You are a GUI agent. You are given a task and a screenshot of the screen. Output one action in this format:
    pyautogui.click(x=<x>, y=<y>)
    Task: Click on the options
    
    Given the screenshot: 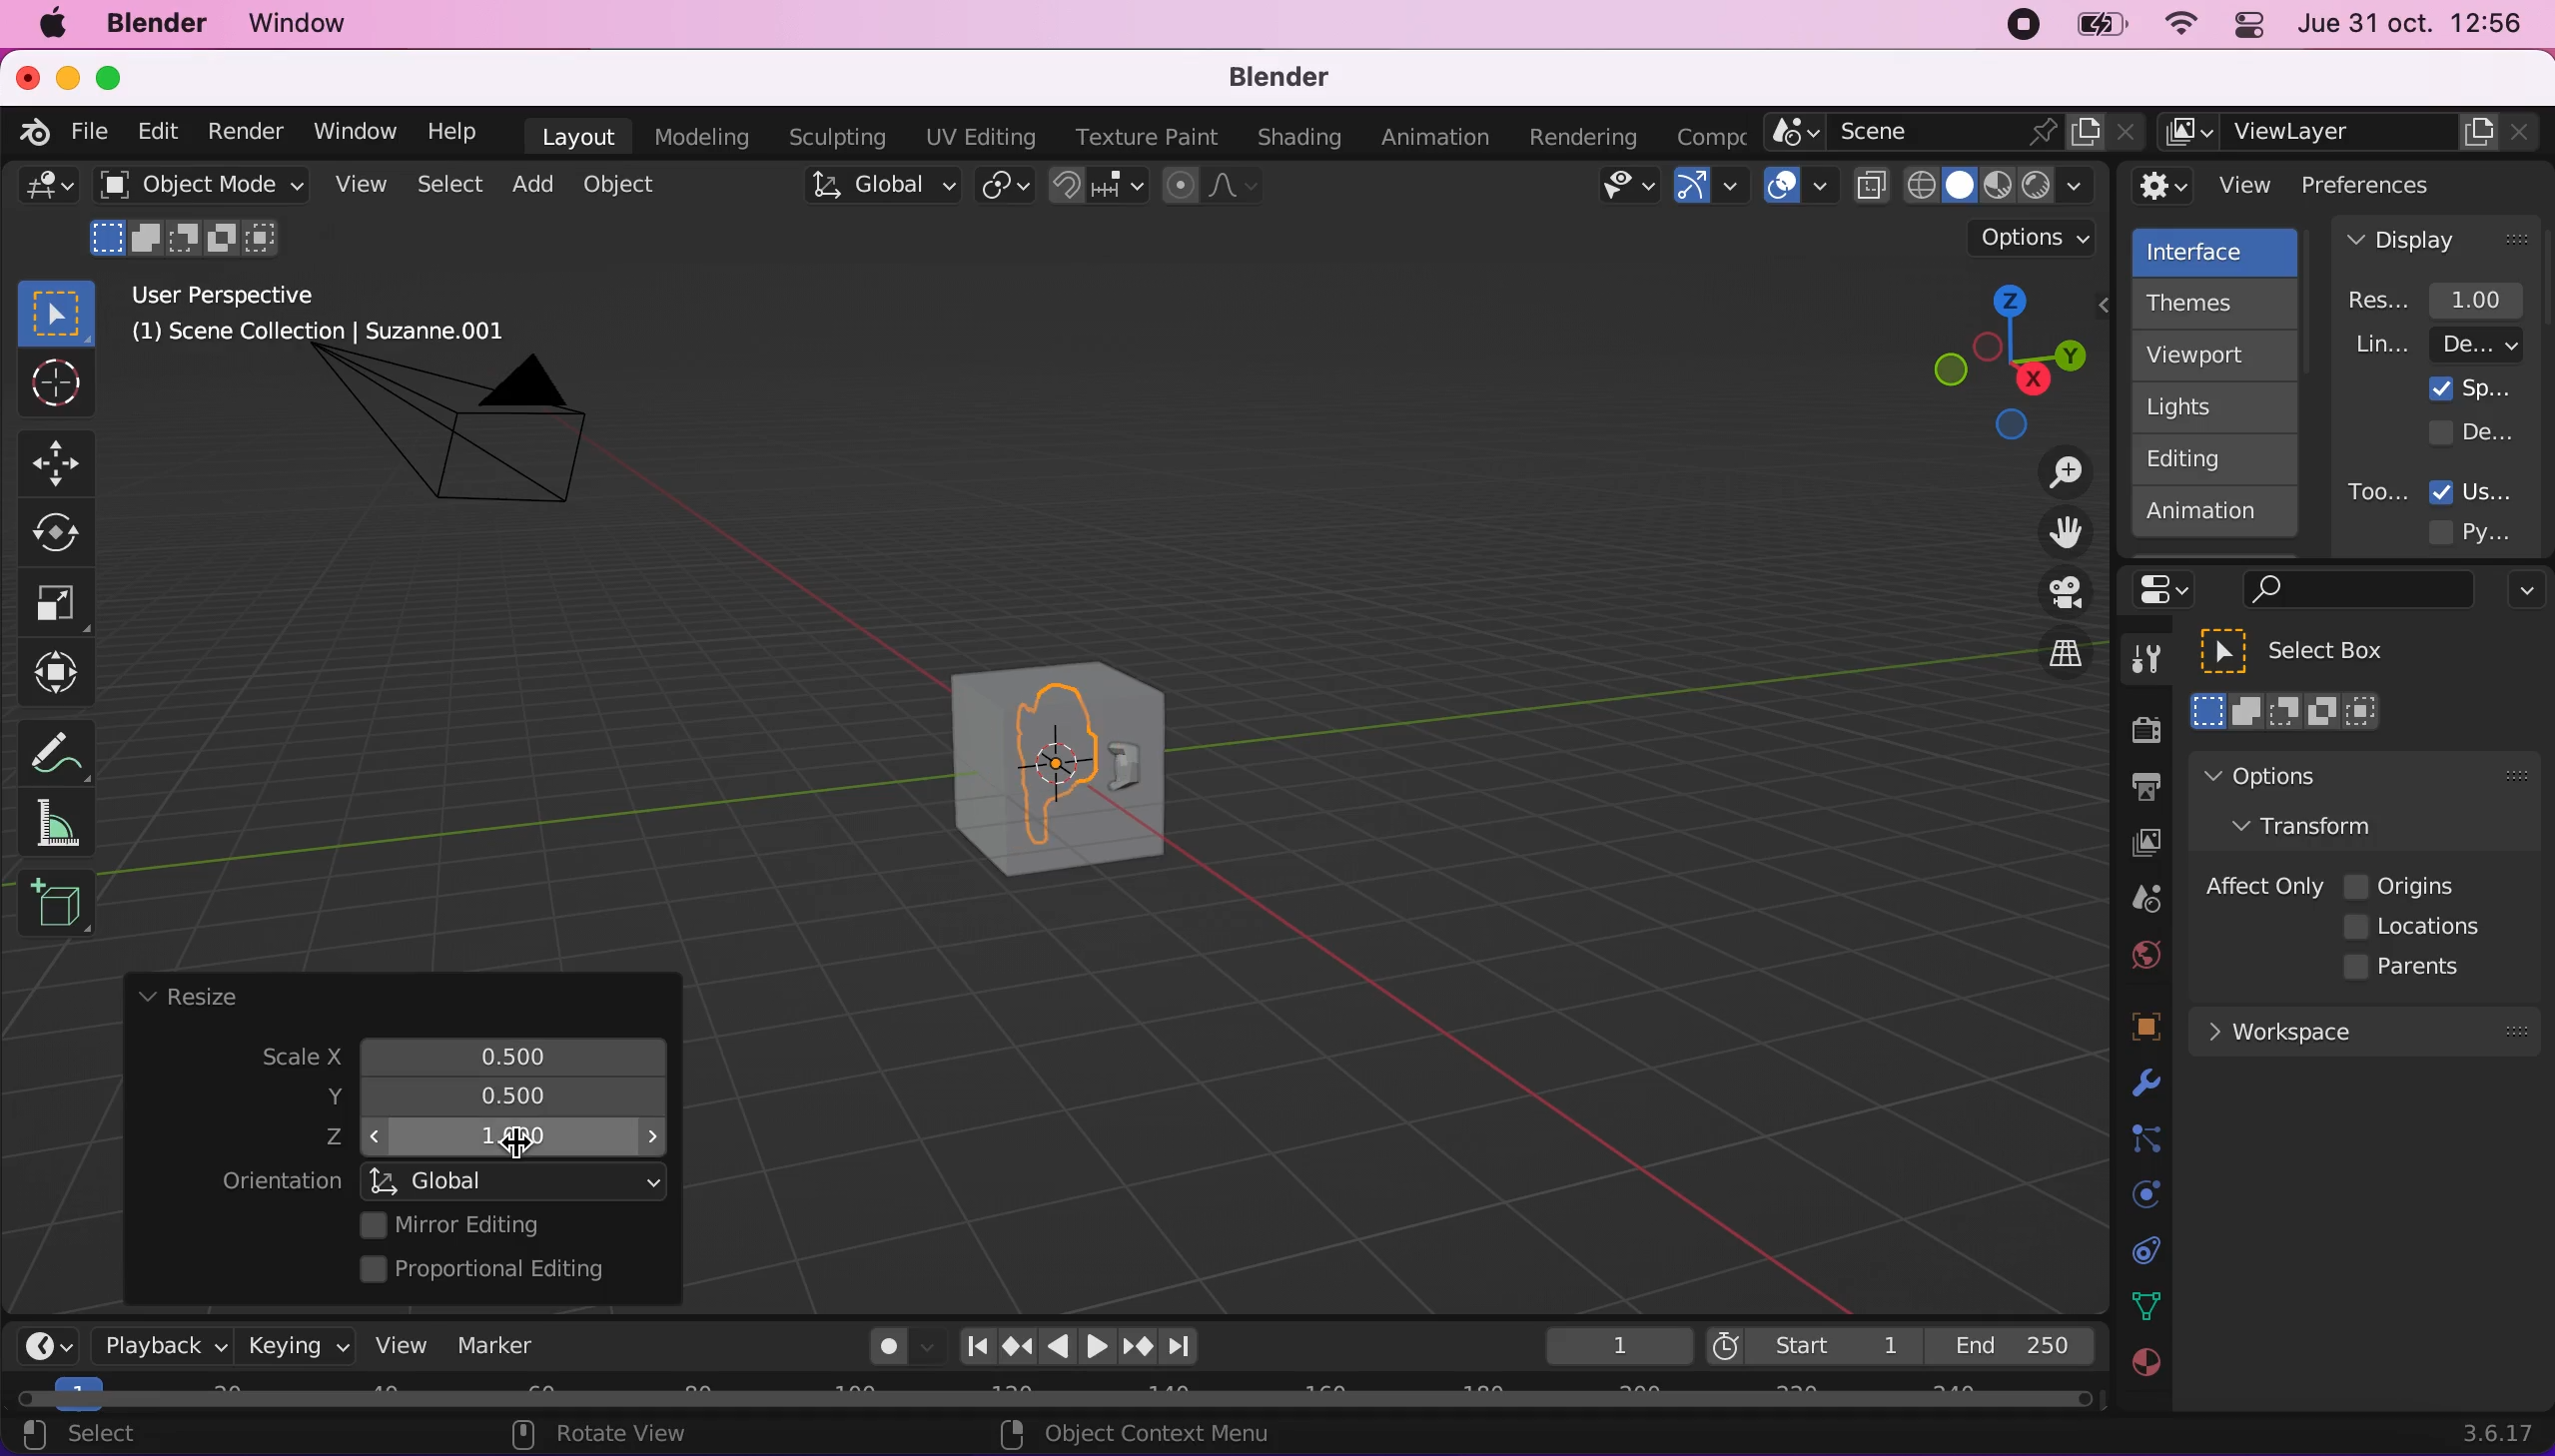 What is the action you would take?
    pyautogui.click(x=2036, y=238)
    